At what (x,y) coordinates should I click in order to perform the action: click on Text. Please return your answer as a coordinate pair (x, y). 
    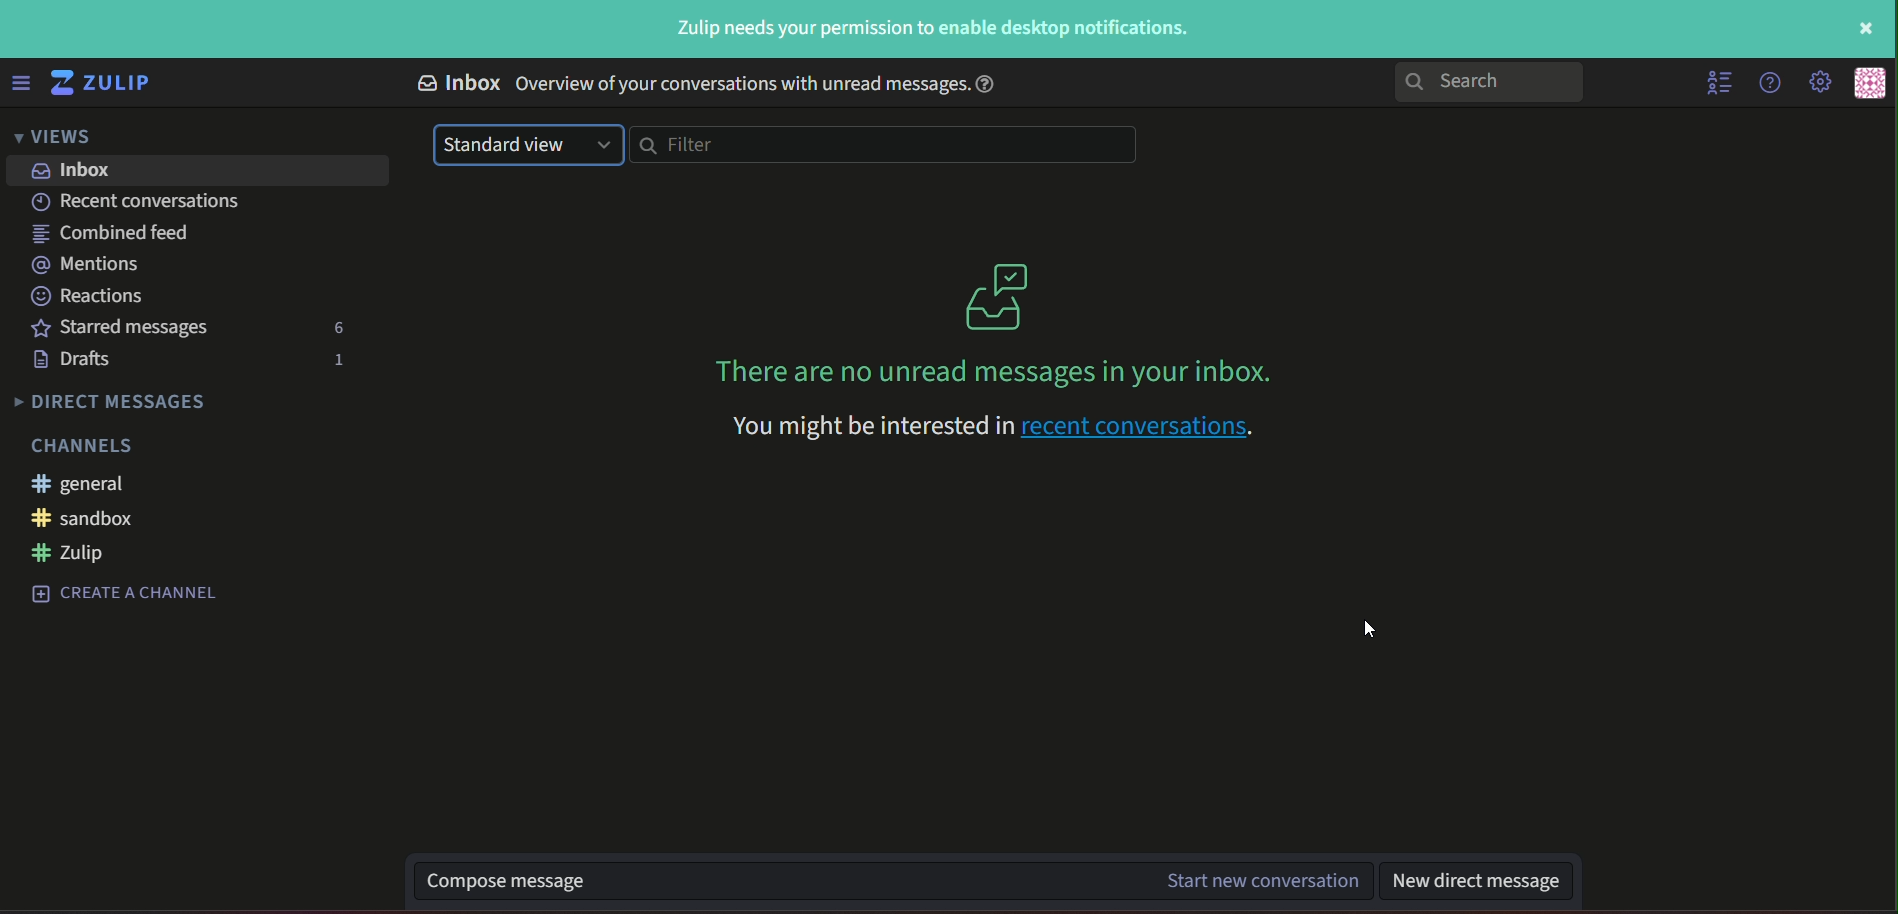
    Looking at the image, I should click on (925, 28).